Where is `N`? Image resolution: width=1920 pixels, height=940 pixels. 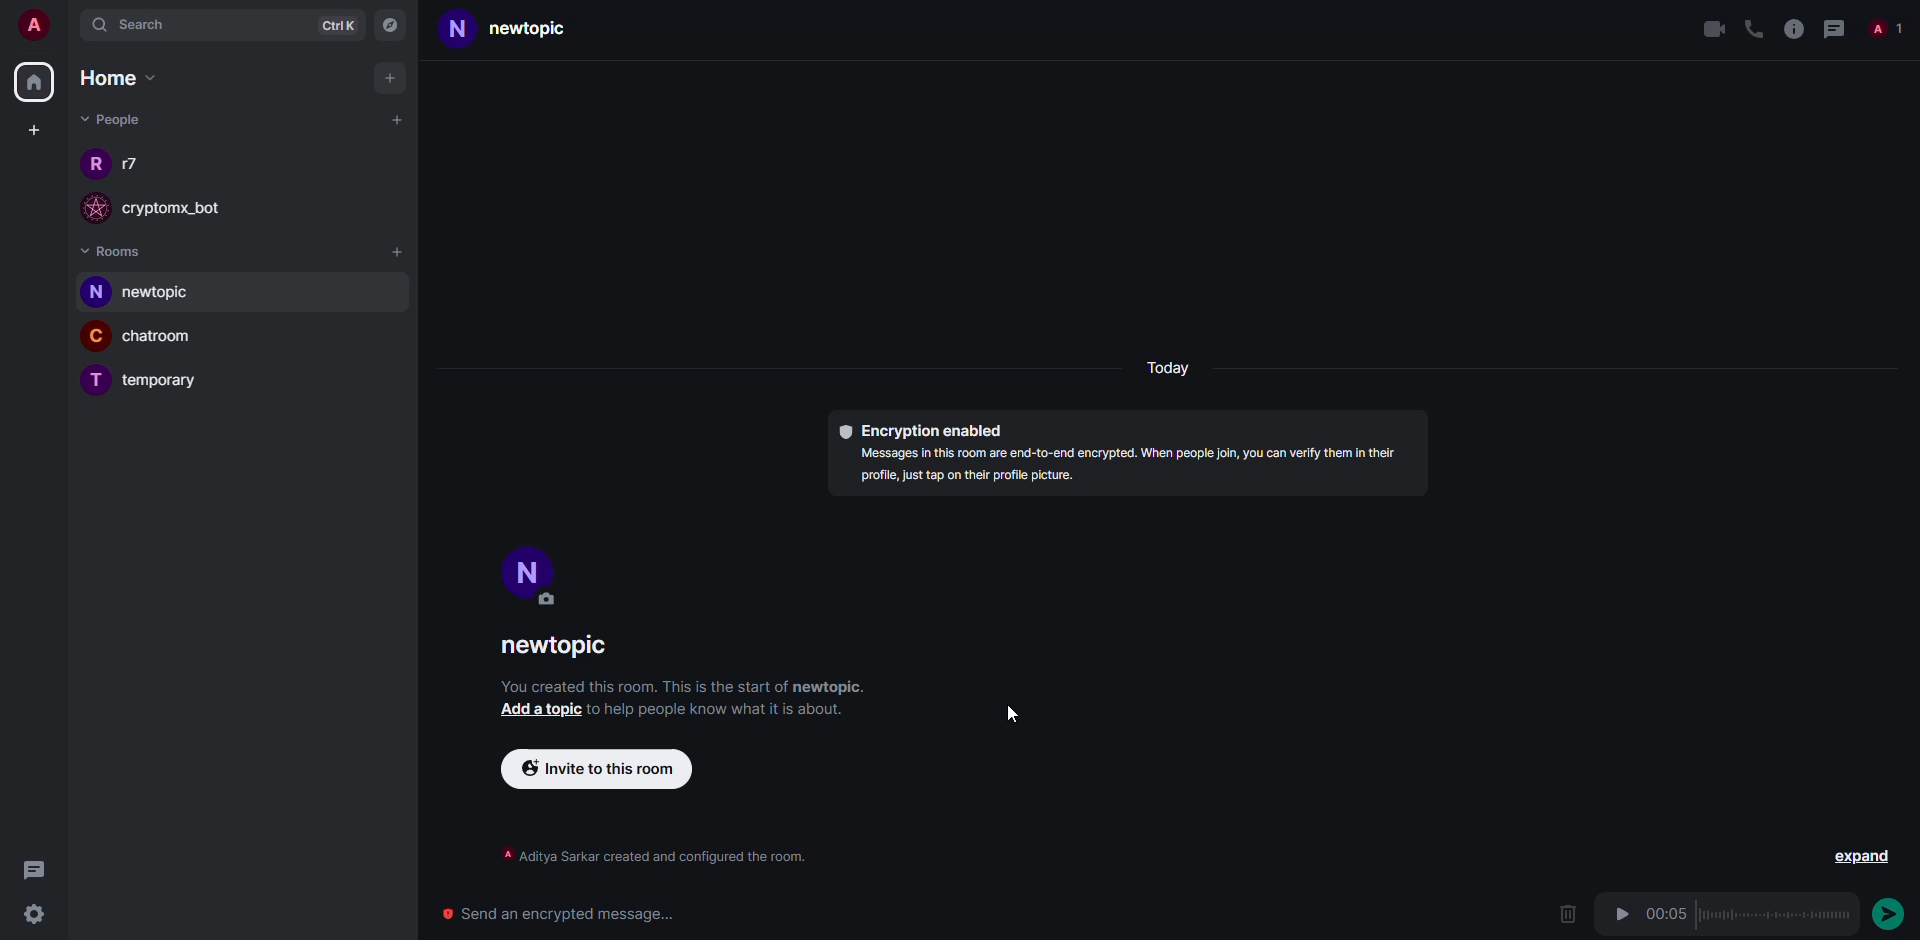
N is located at coordinates (458, 30).